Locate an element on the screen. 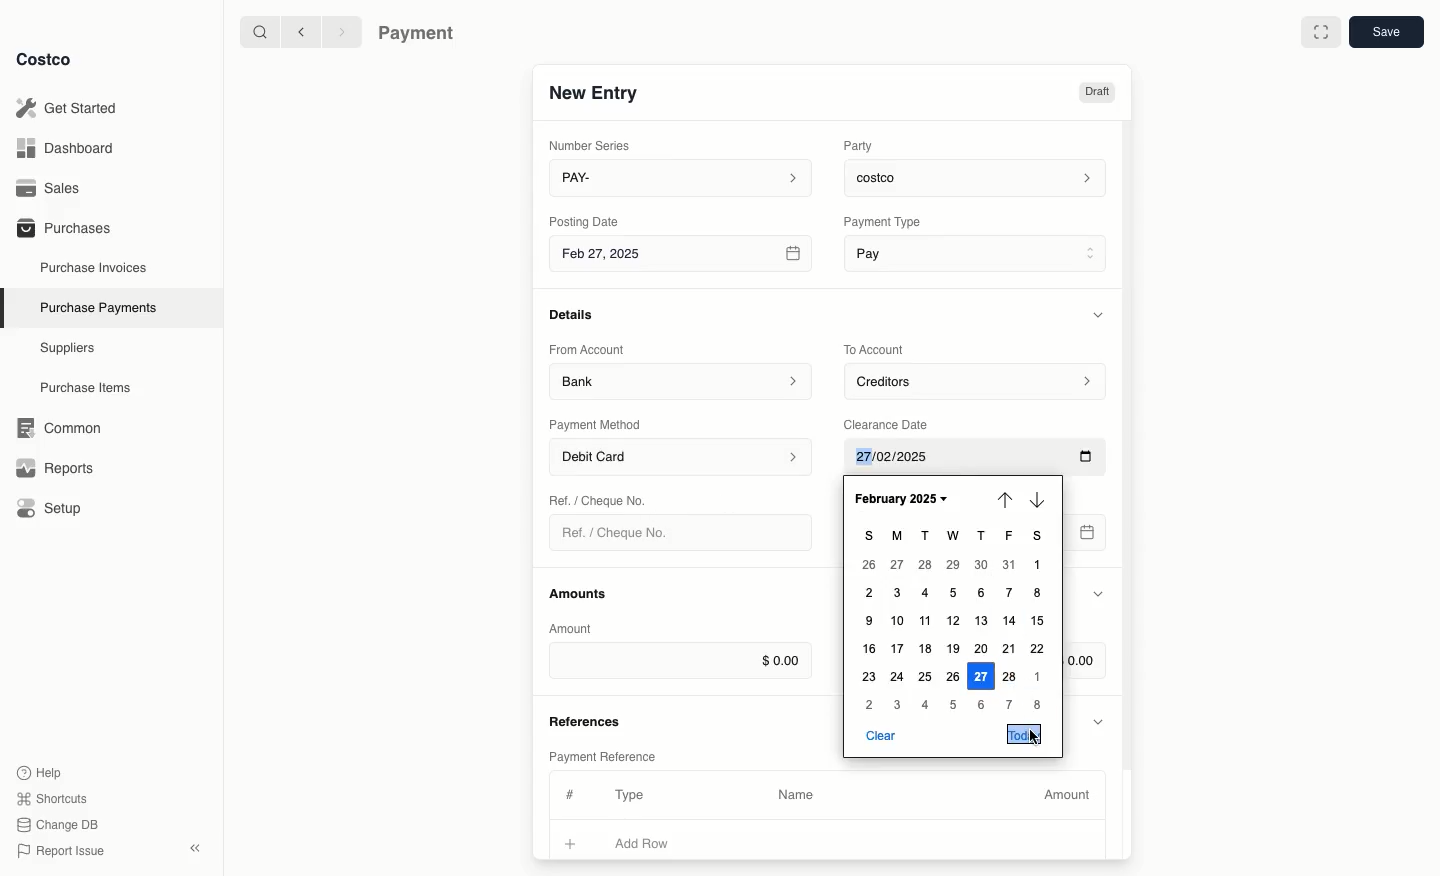  From Account is located at coordinates (587, 349).